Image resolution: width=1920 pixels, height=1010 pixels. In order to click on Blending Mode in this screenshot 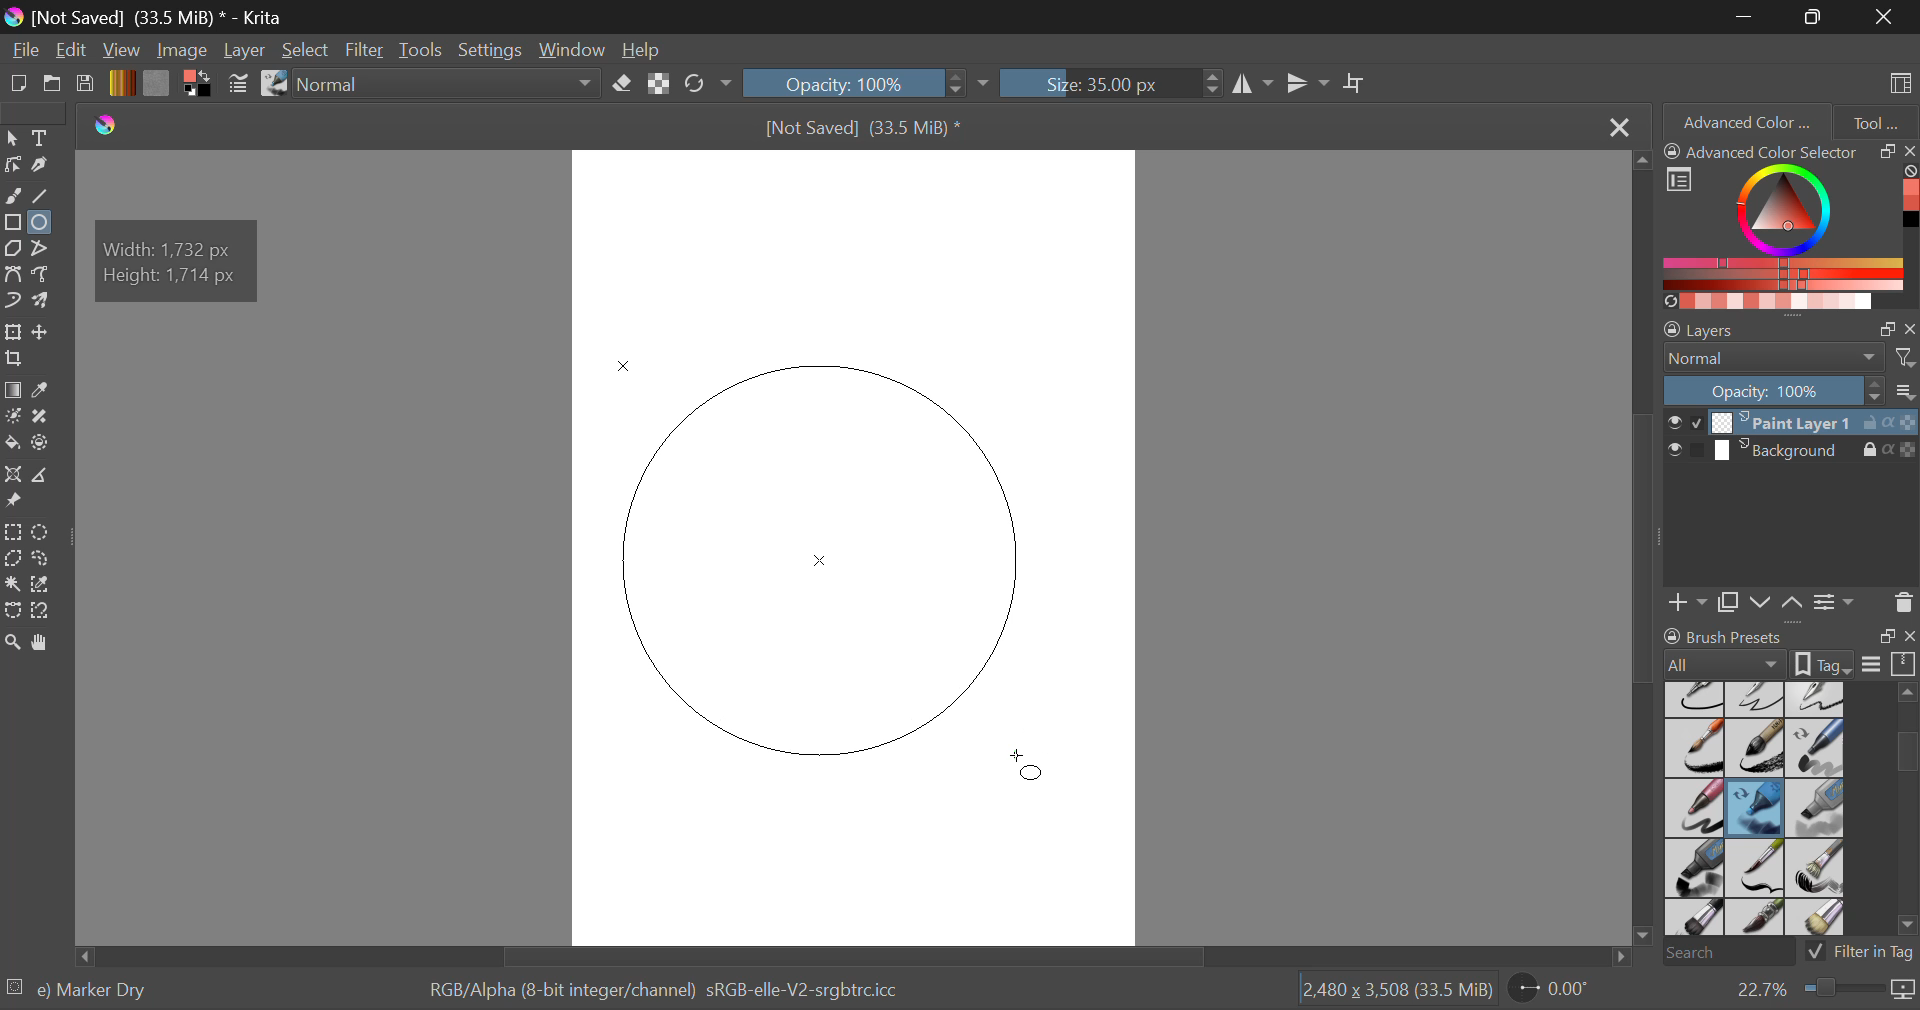, I will do `click(1790, 358)`.